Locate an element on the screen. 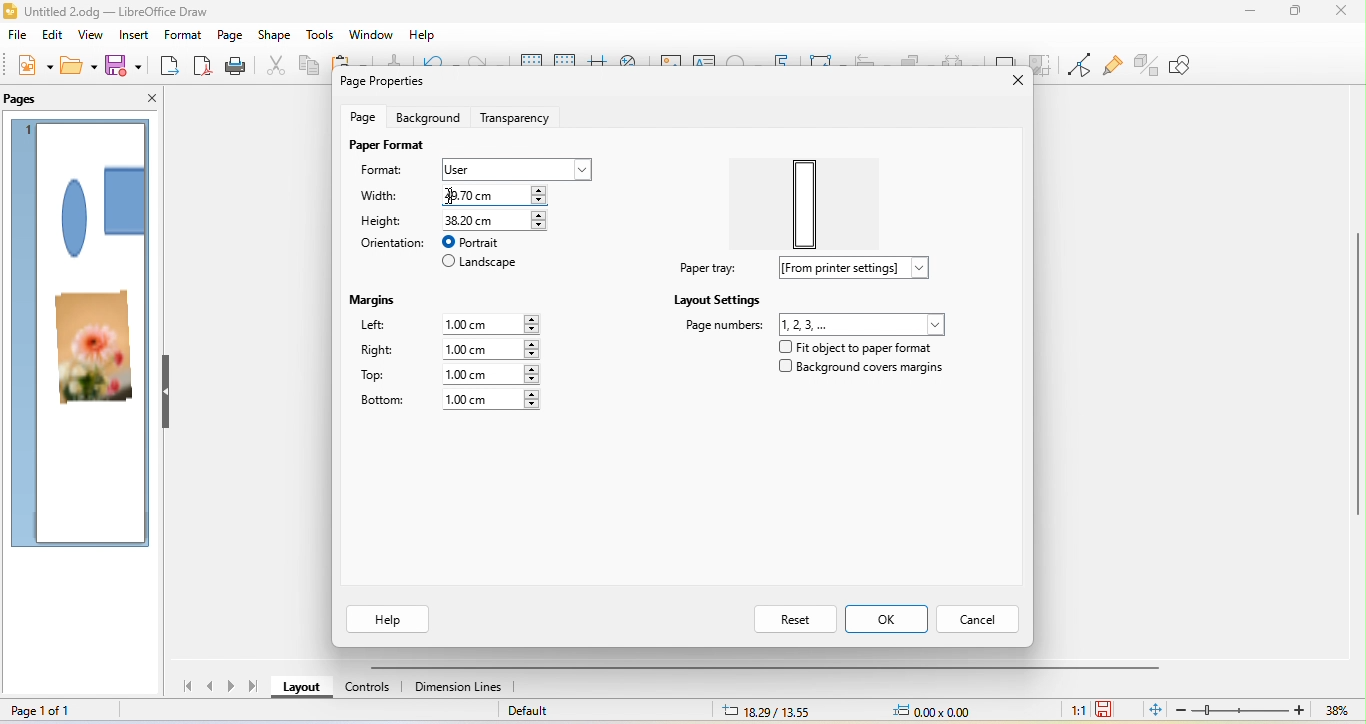 The width and height of the screenshot is (1366, 724). transformation is located at coordinates (829, 64).